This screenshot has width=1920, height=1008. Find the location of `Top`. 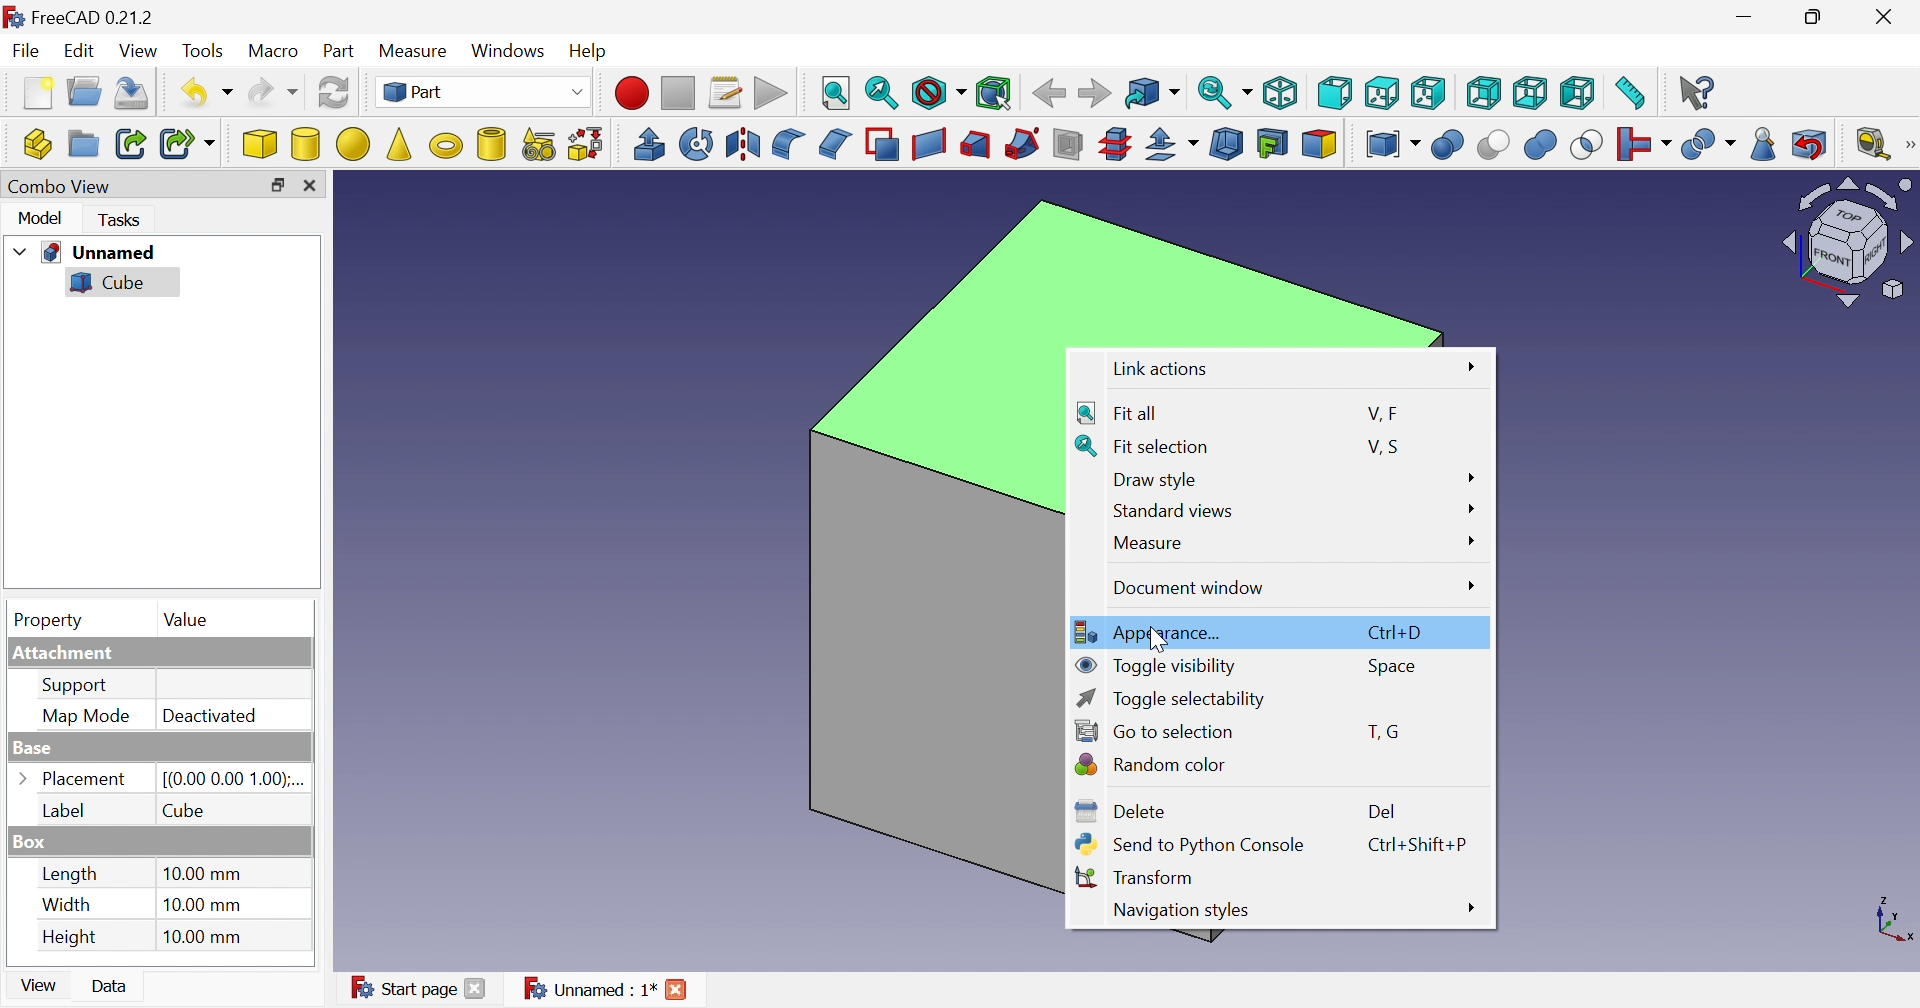

Top is located at coordinates (1381, 92).